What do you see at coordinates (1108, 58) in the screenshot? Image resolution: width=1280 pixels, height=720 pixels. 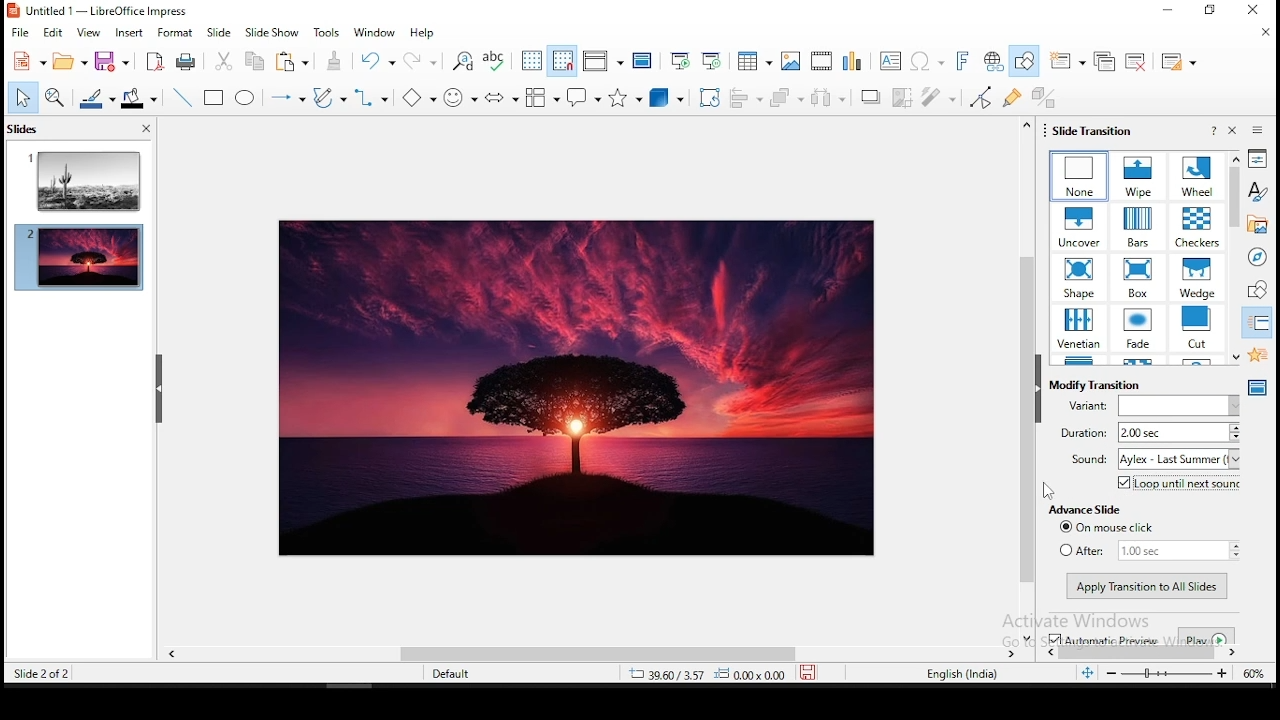 I see `duplicate slide` at bounding box center [1108, 58].